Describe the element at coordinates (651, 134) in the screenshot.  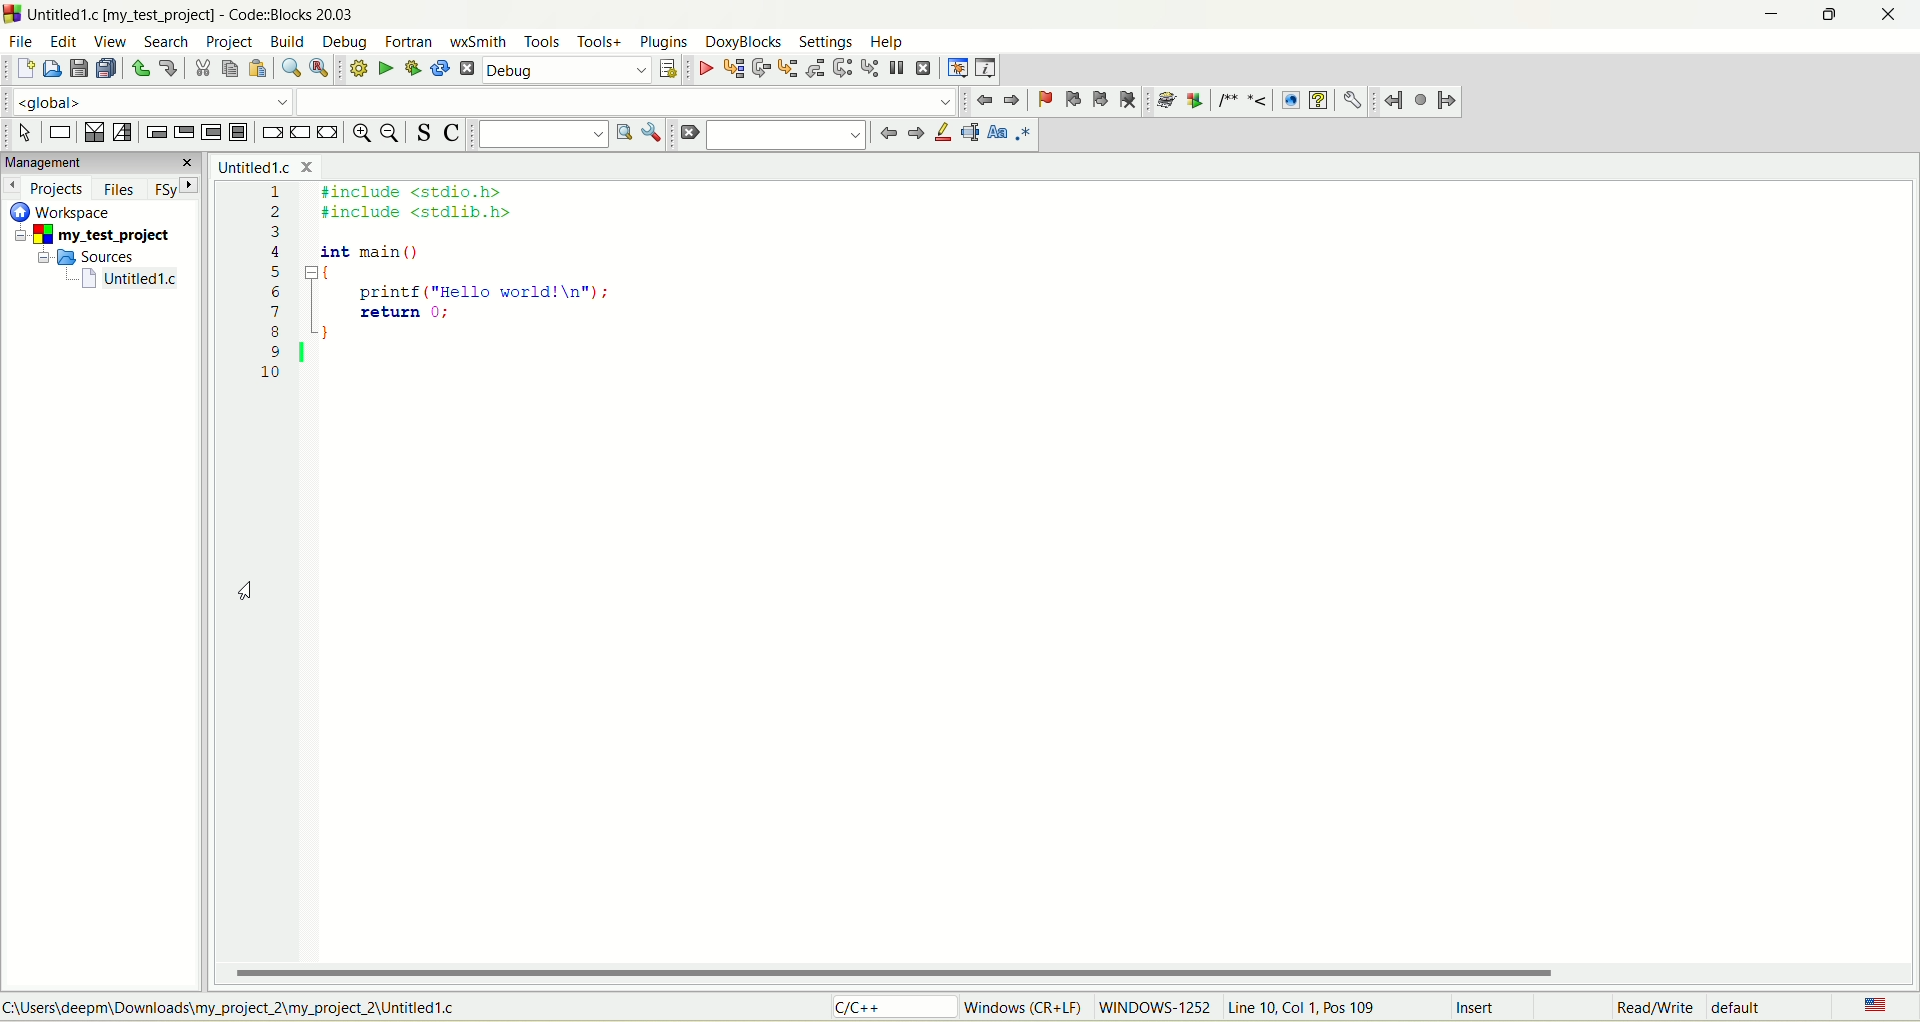
I see `options window` at that location.